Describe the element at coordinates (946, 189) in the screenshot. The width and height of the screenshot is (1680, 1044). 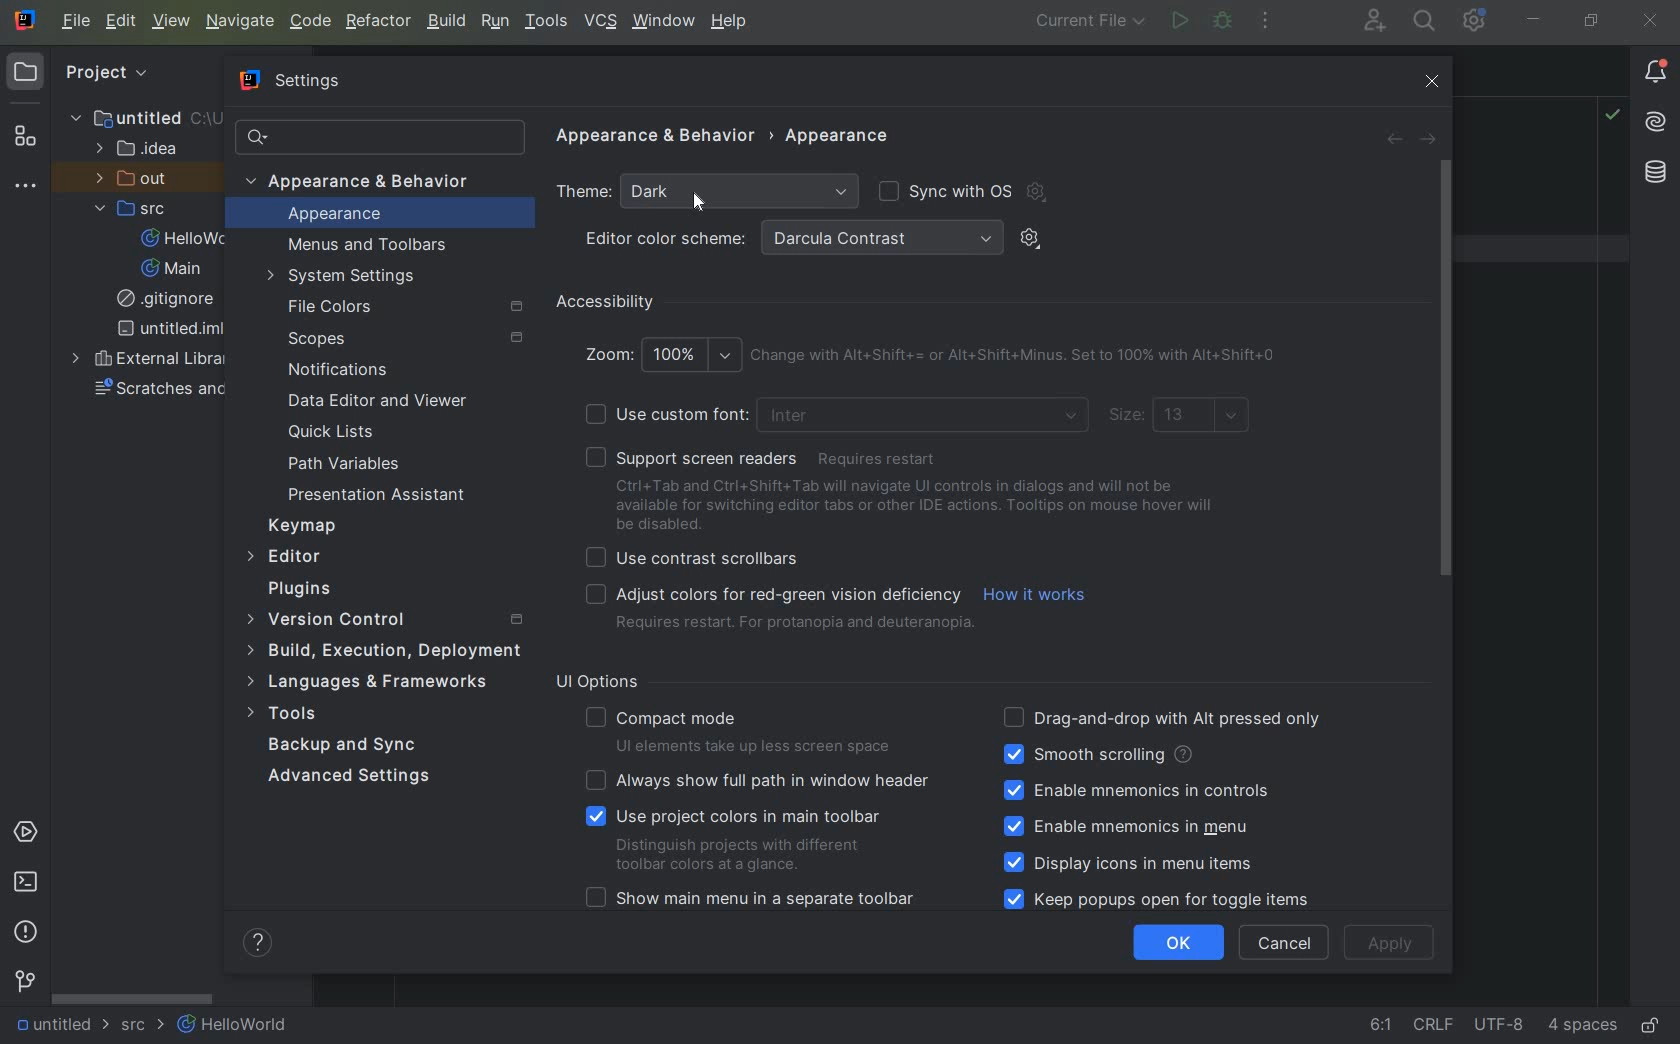
I see `SYNC WITH OS` at that location.